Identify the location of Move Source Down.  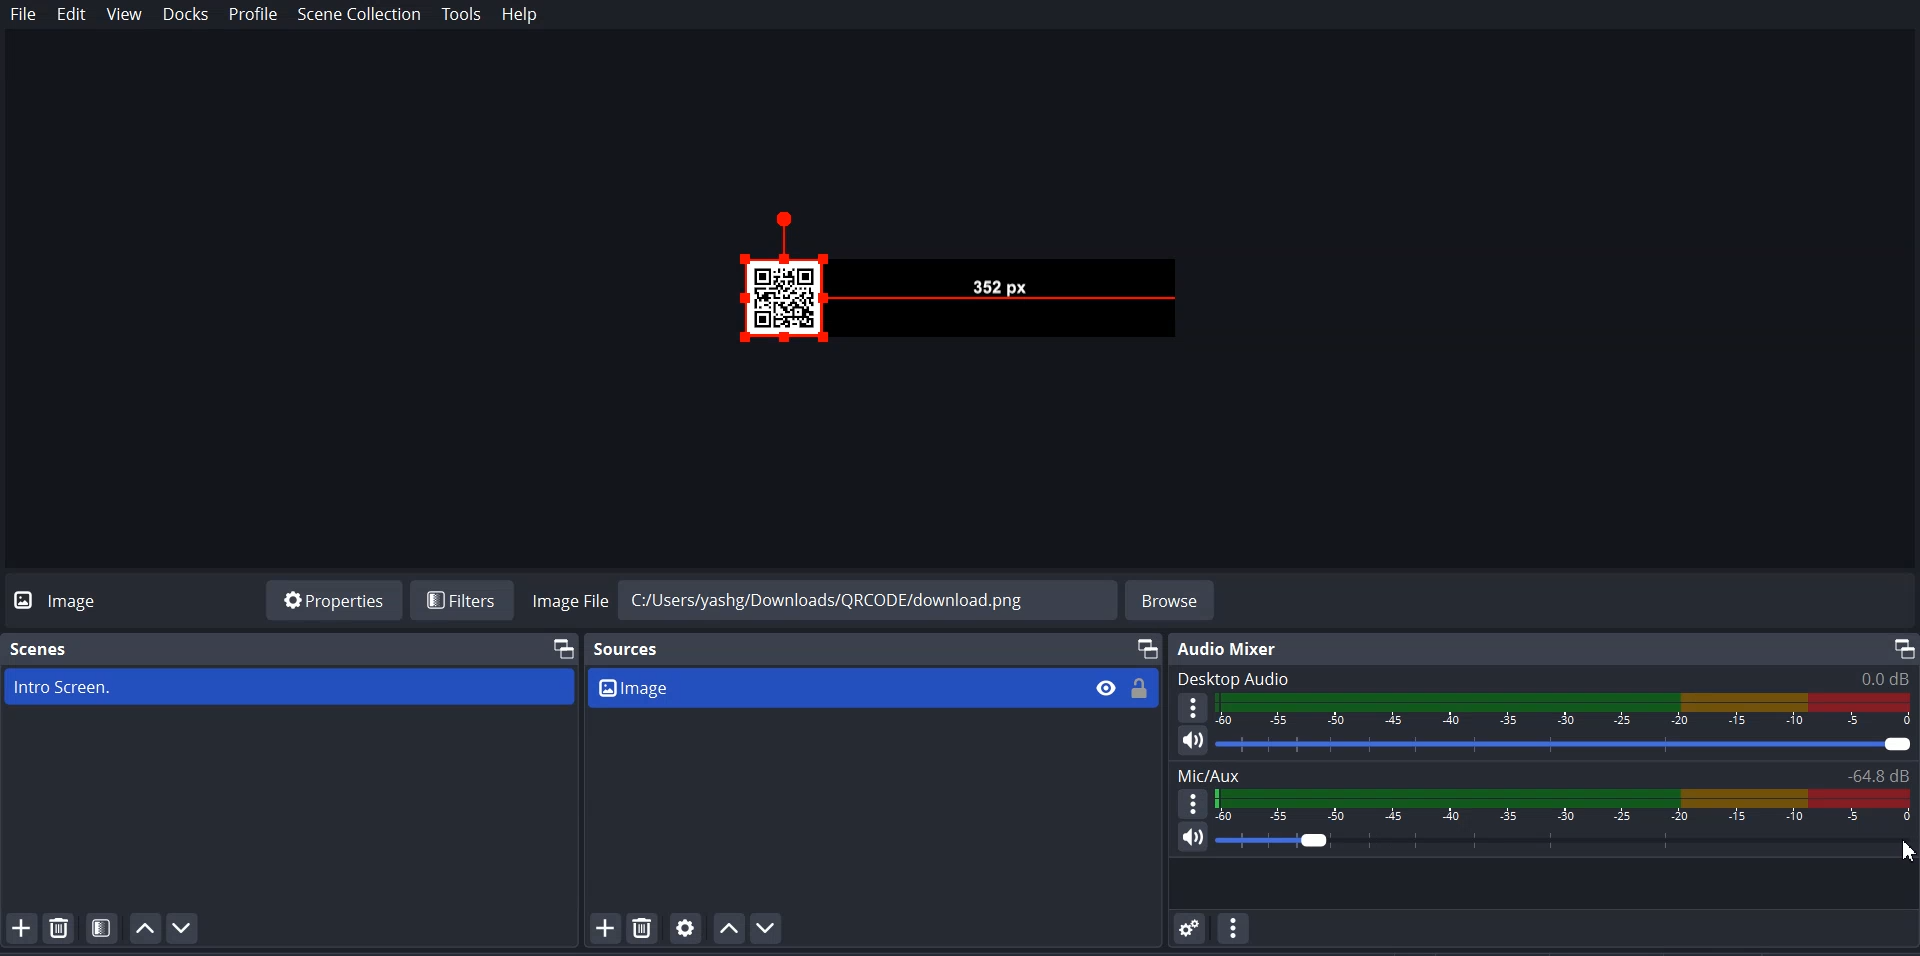
(767, 927).